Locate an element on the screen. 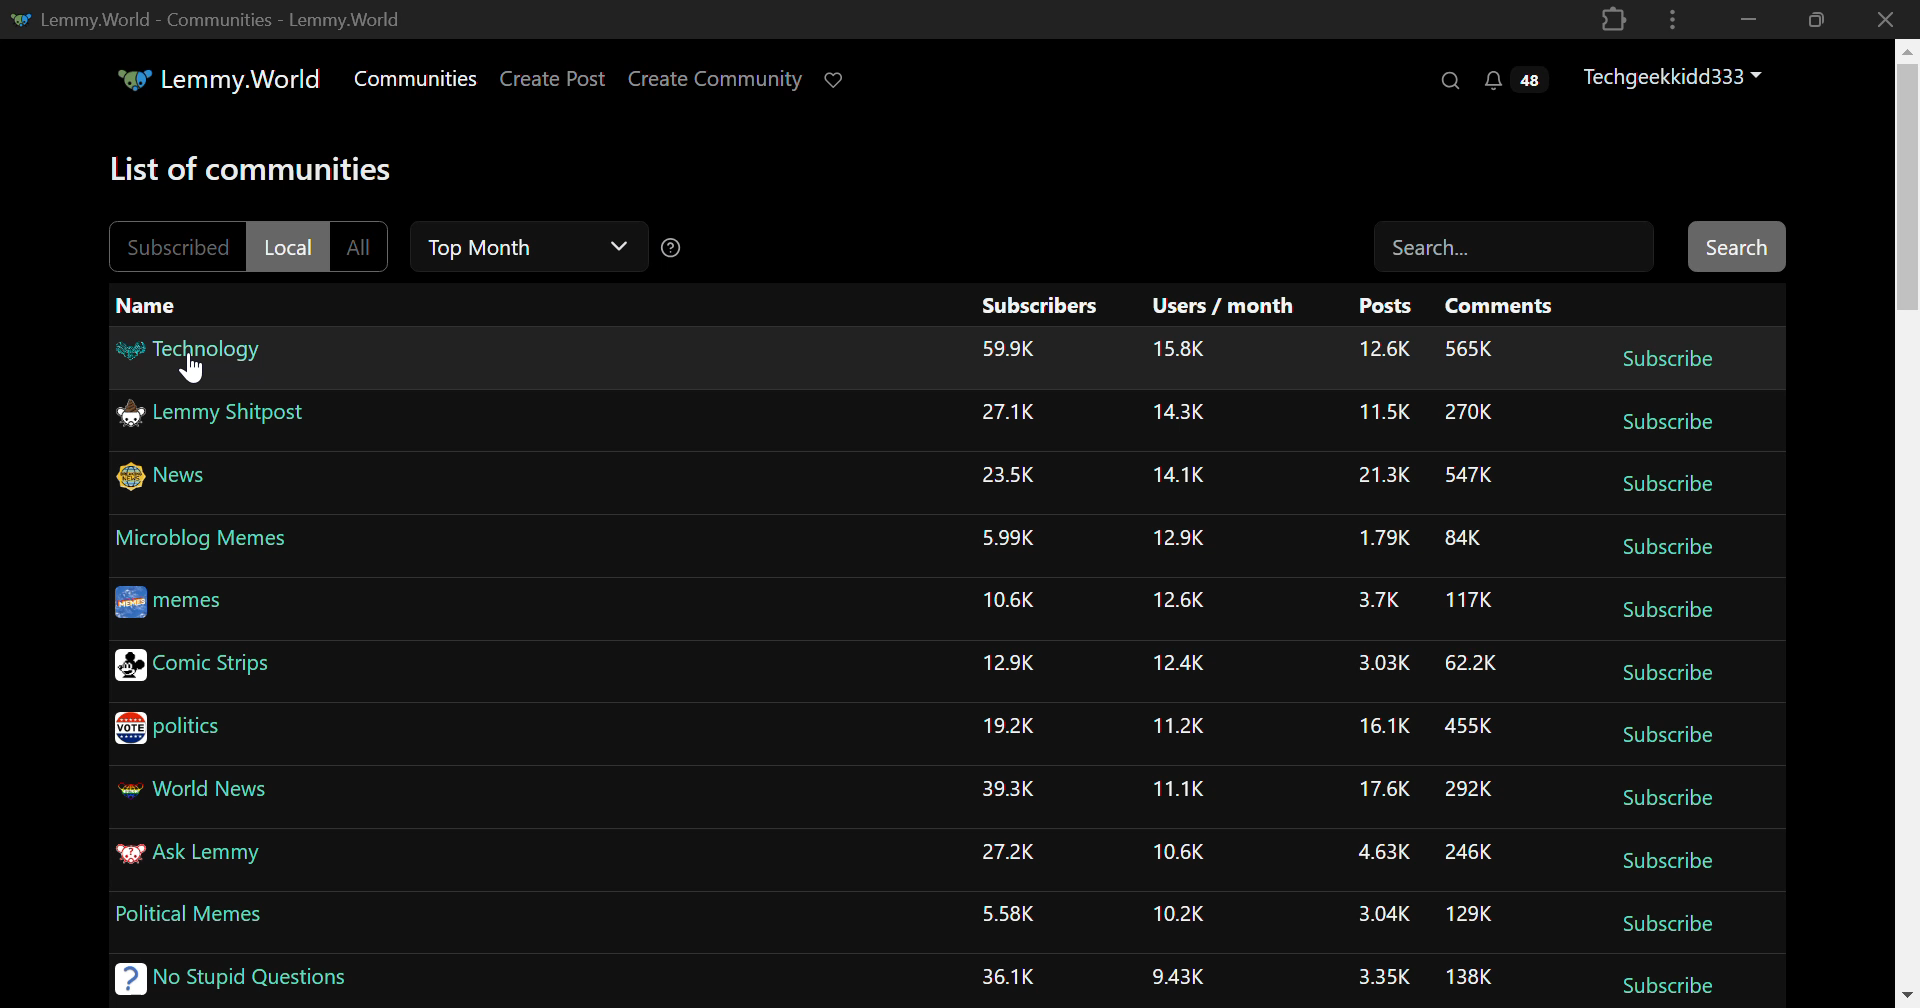  15.8K is located at coordinates (1178, 354).